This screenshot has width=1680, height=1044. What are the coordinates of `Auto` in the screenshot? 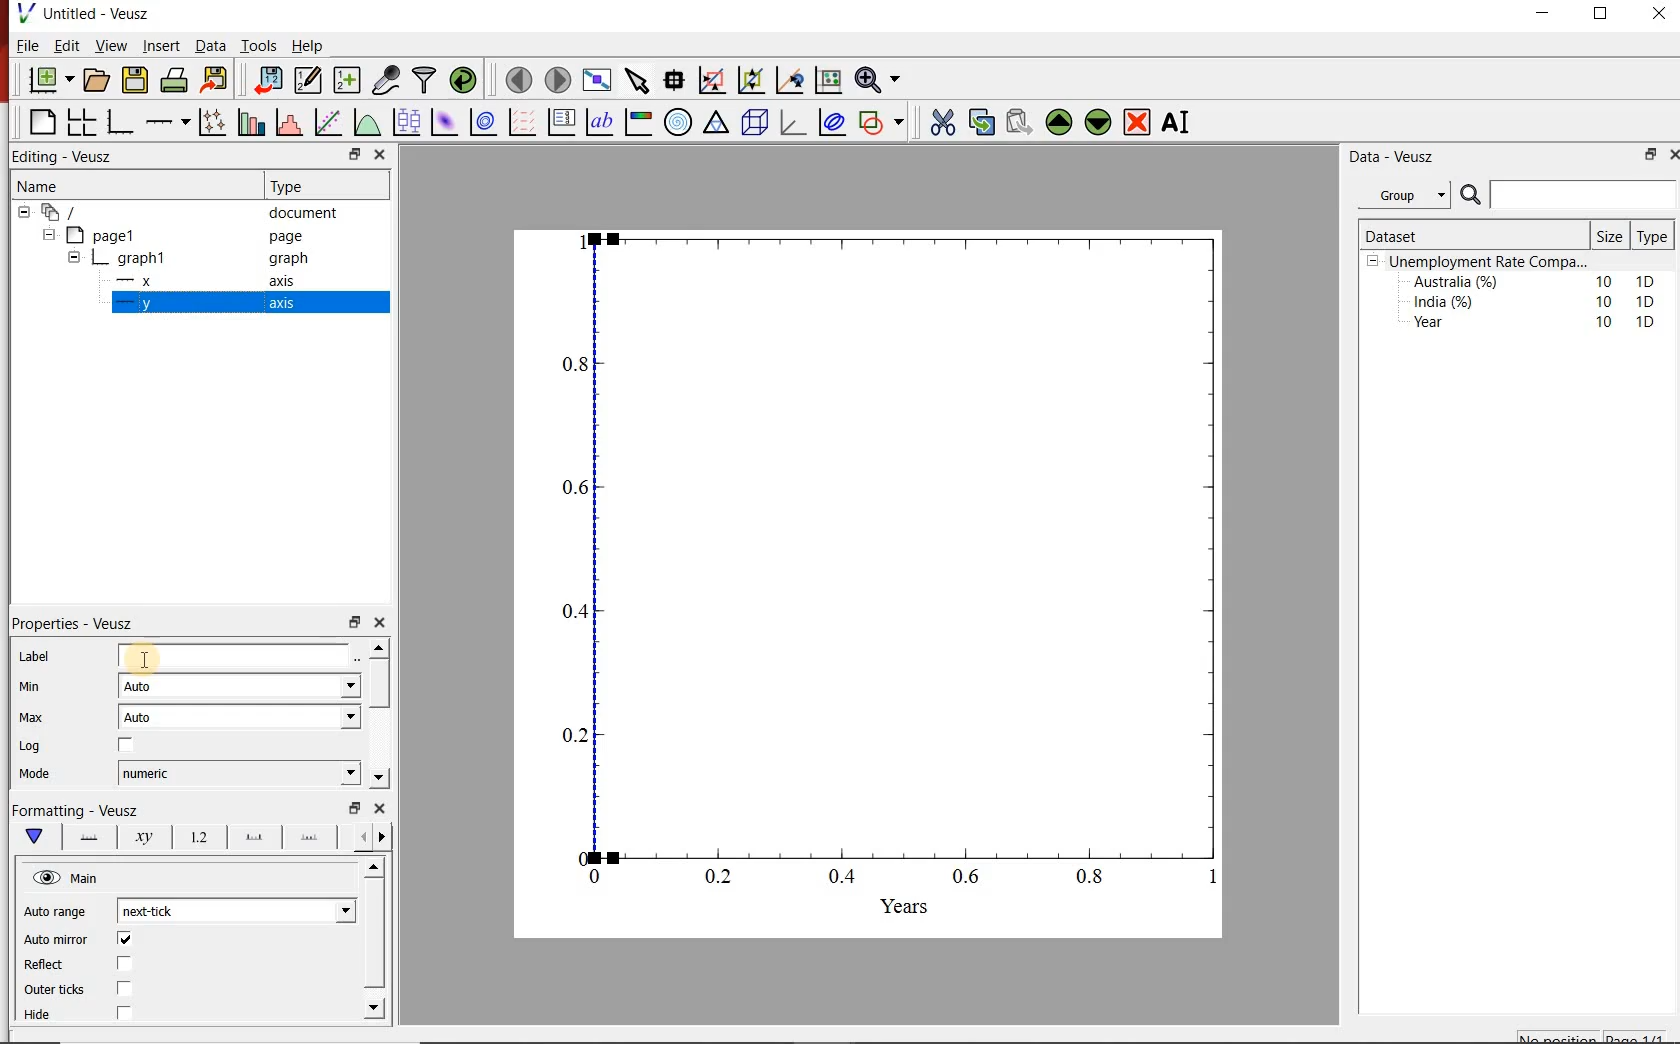 It's located at (240, 686).